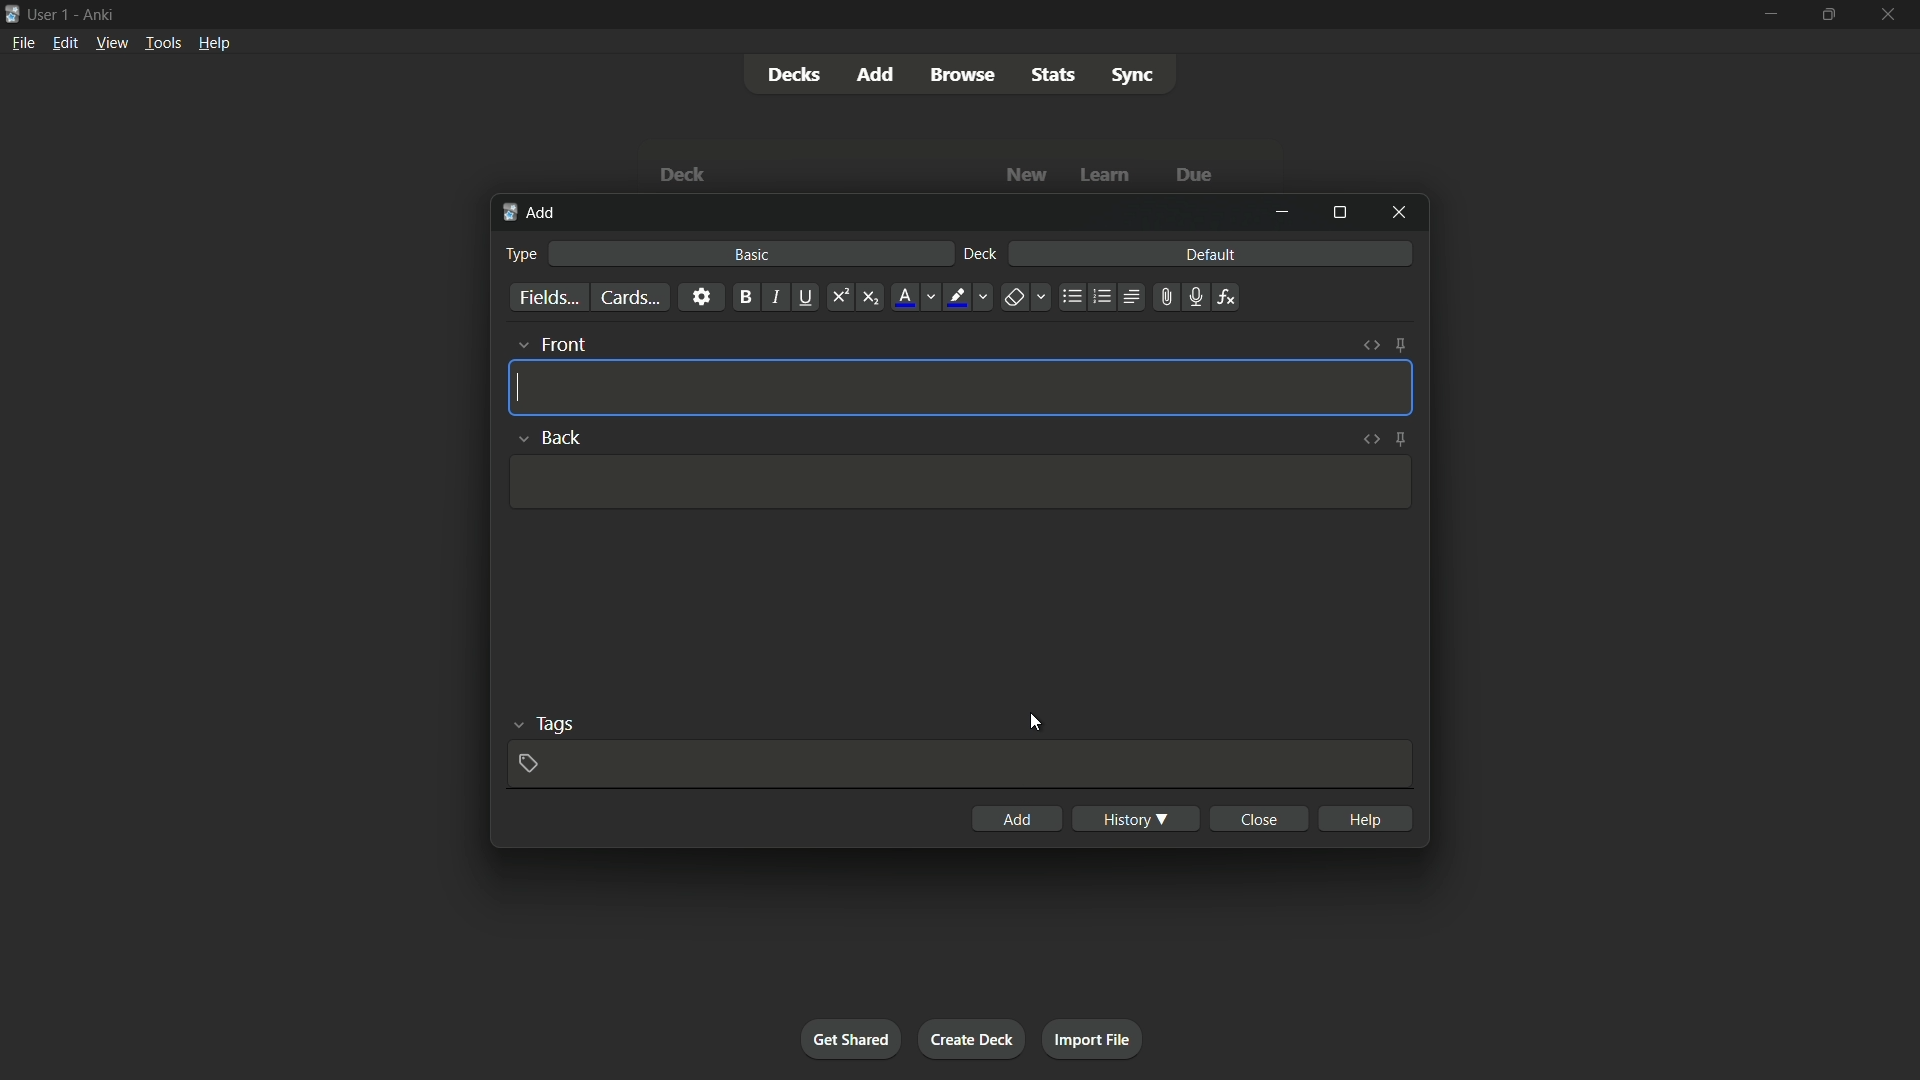 Image resolution: width=1920 pixels, height=1080 pixels. What do you see at coordinates (744, 296) in the screenshot?
I see `bold` at bounding box center [744, 296].